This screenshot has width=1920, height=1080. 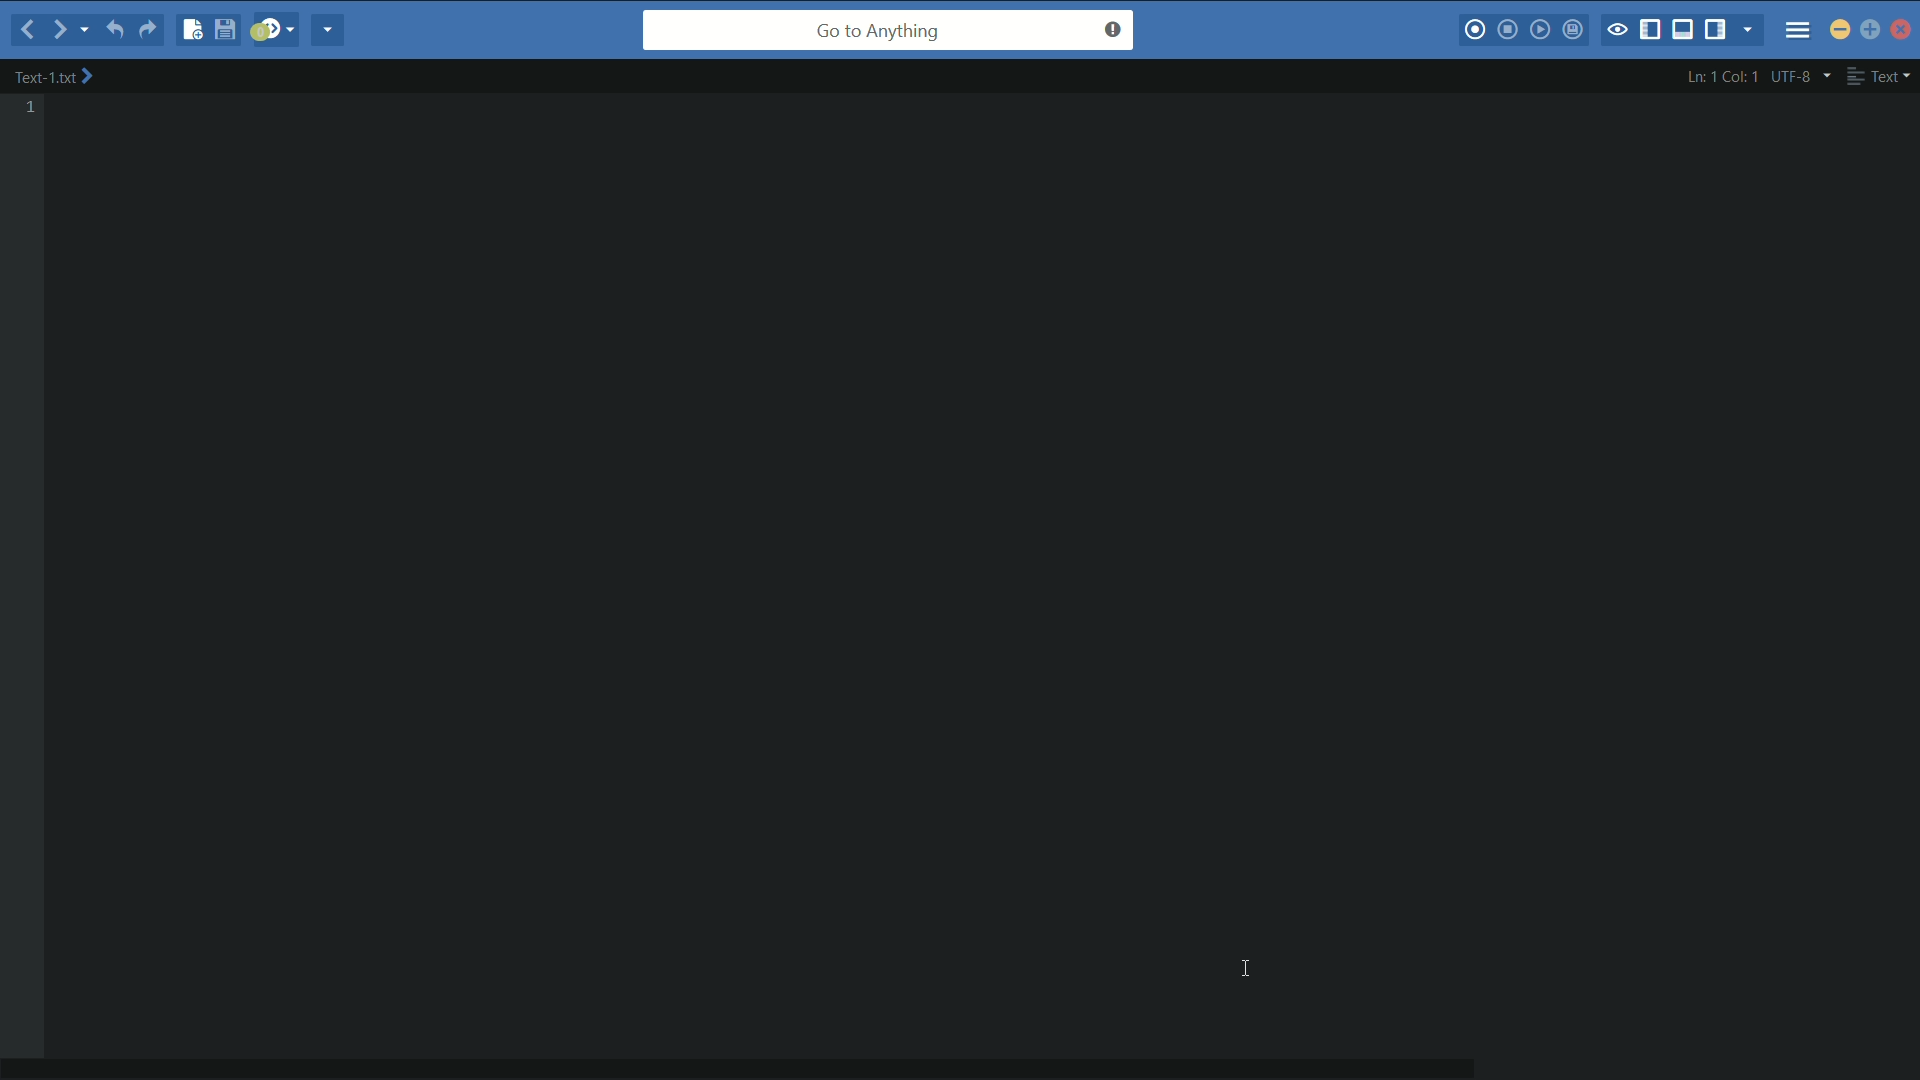 What do you see at coordinates (1251, 967) in the screenshot?
I see `text cursor` at bounding box center [1251, 967].